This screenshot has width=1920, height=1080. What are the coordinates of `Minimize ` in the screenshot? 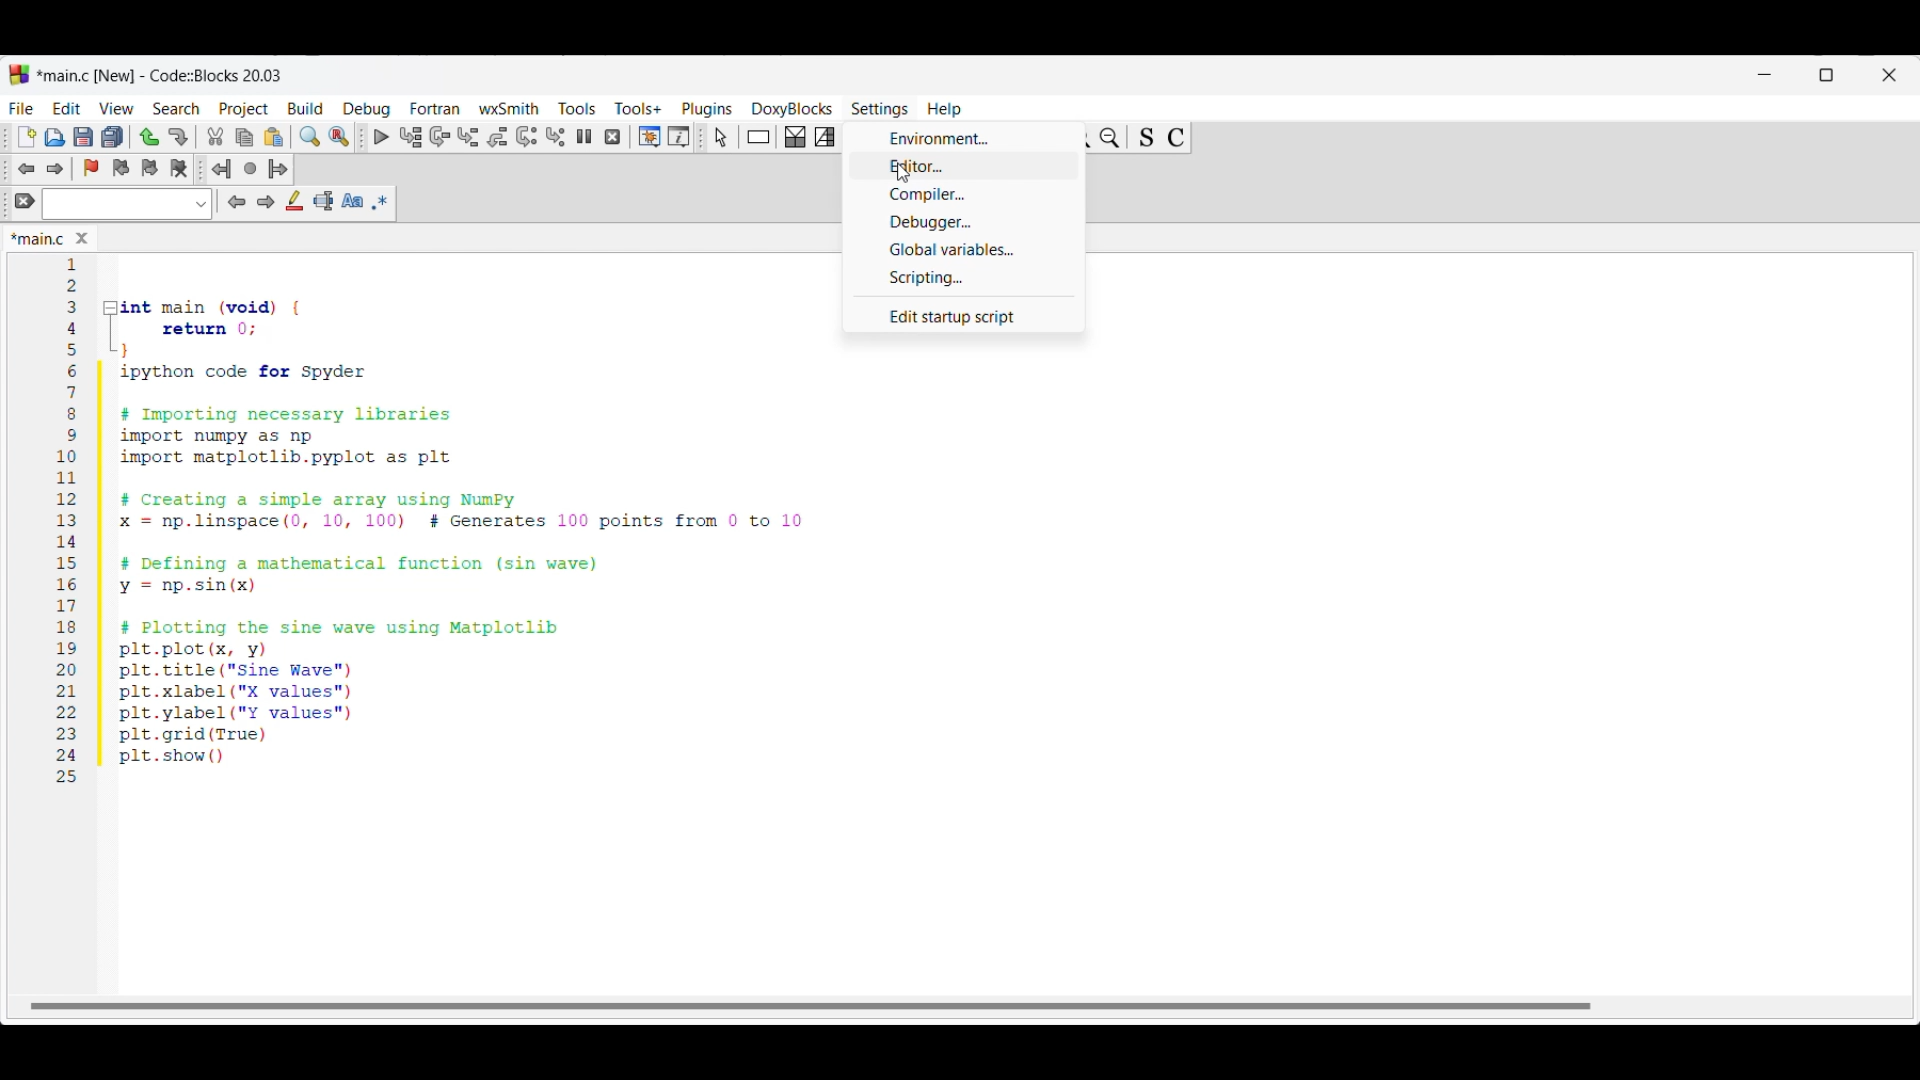 It's located at (1765, 75).